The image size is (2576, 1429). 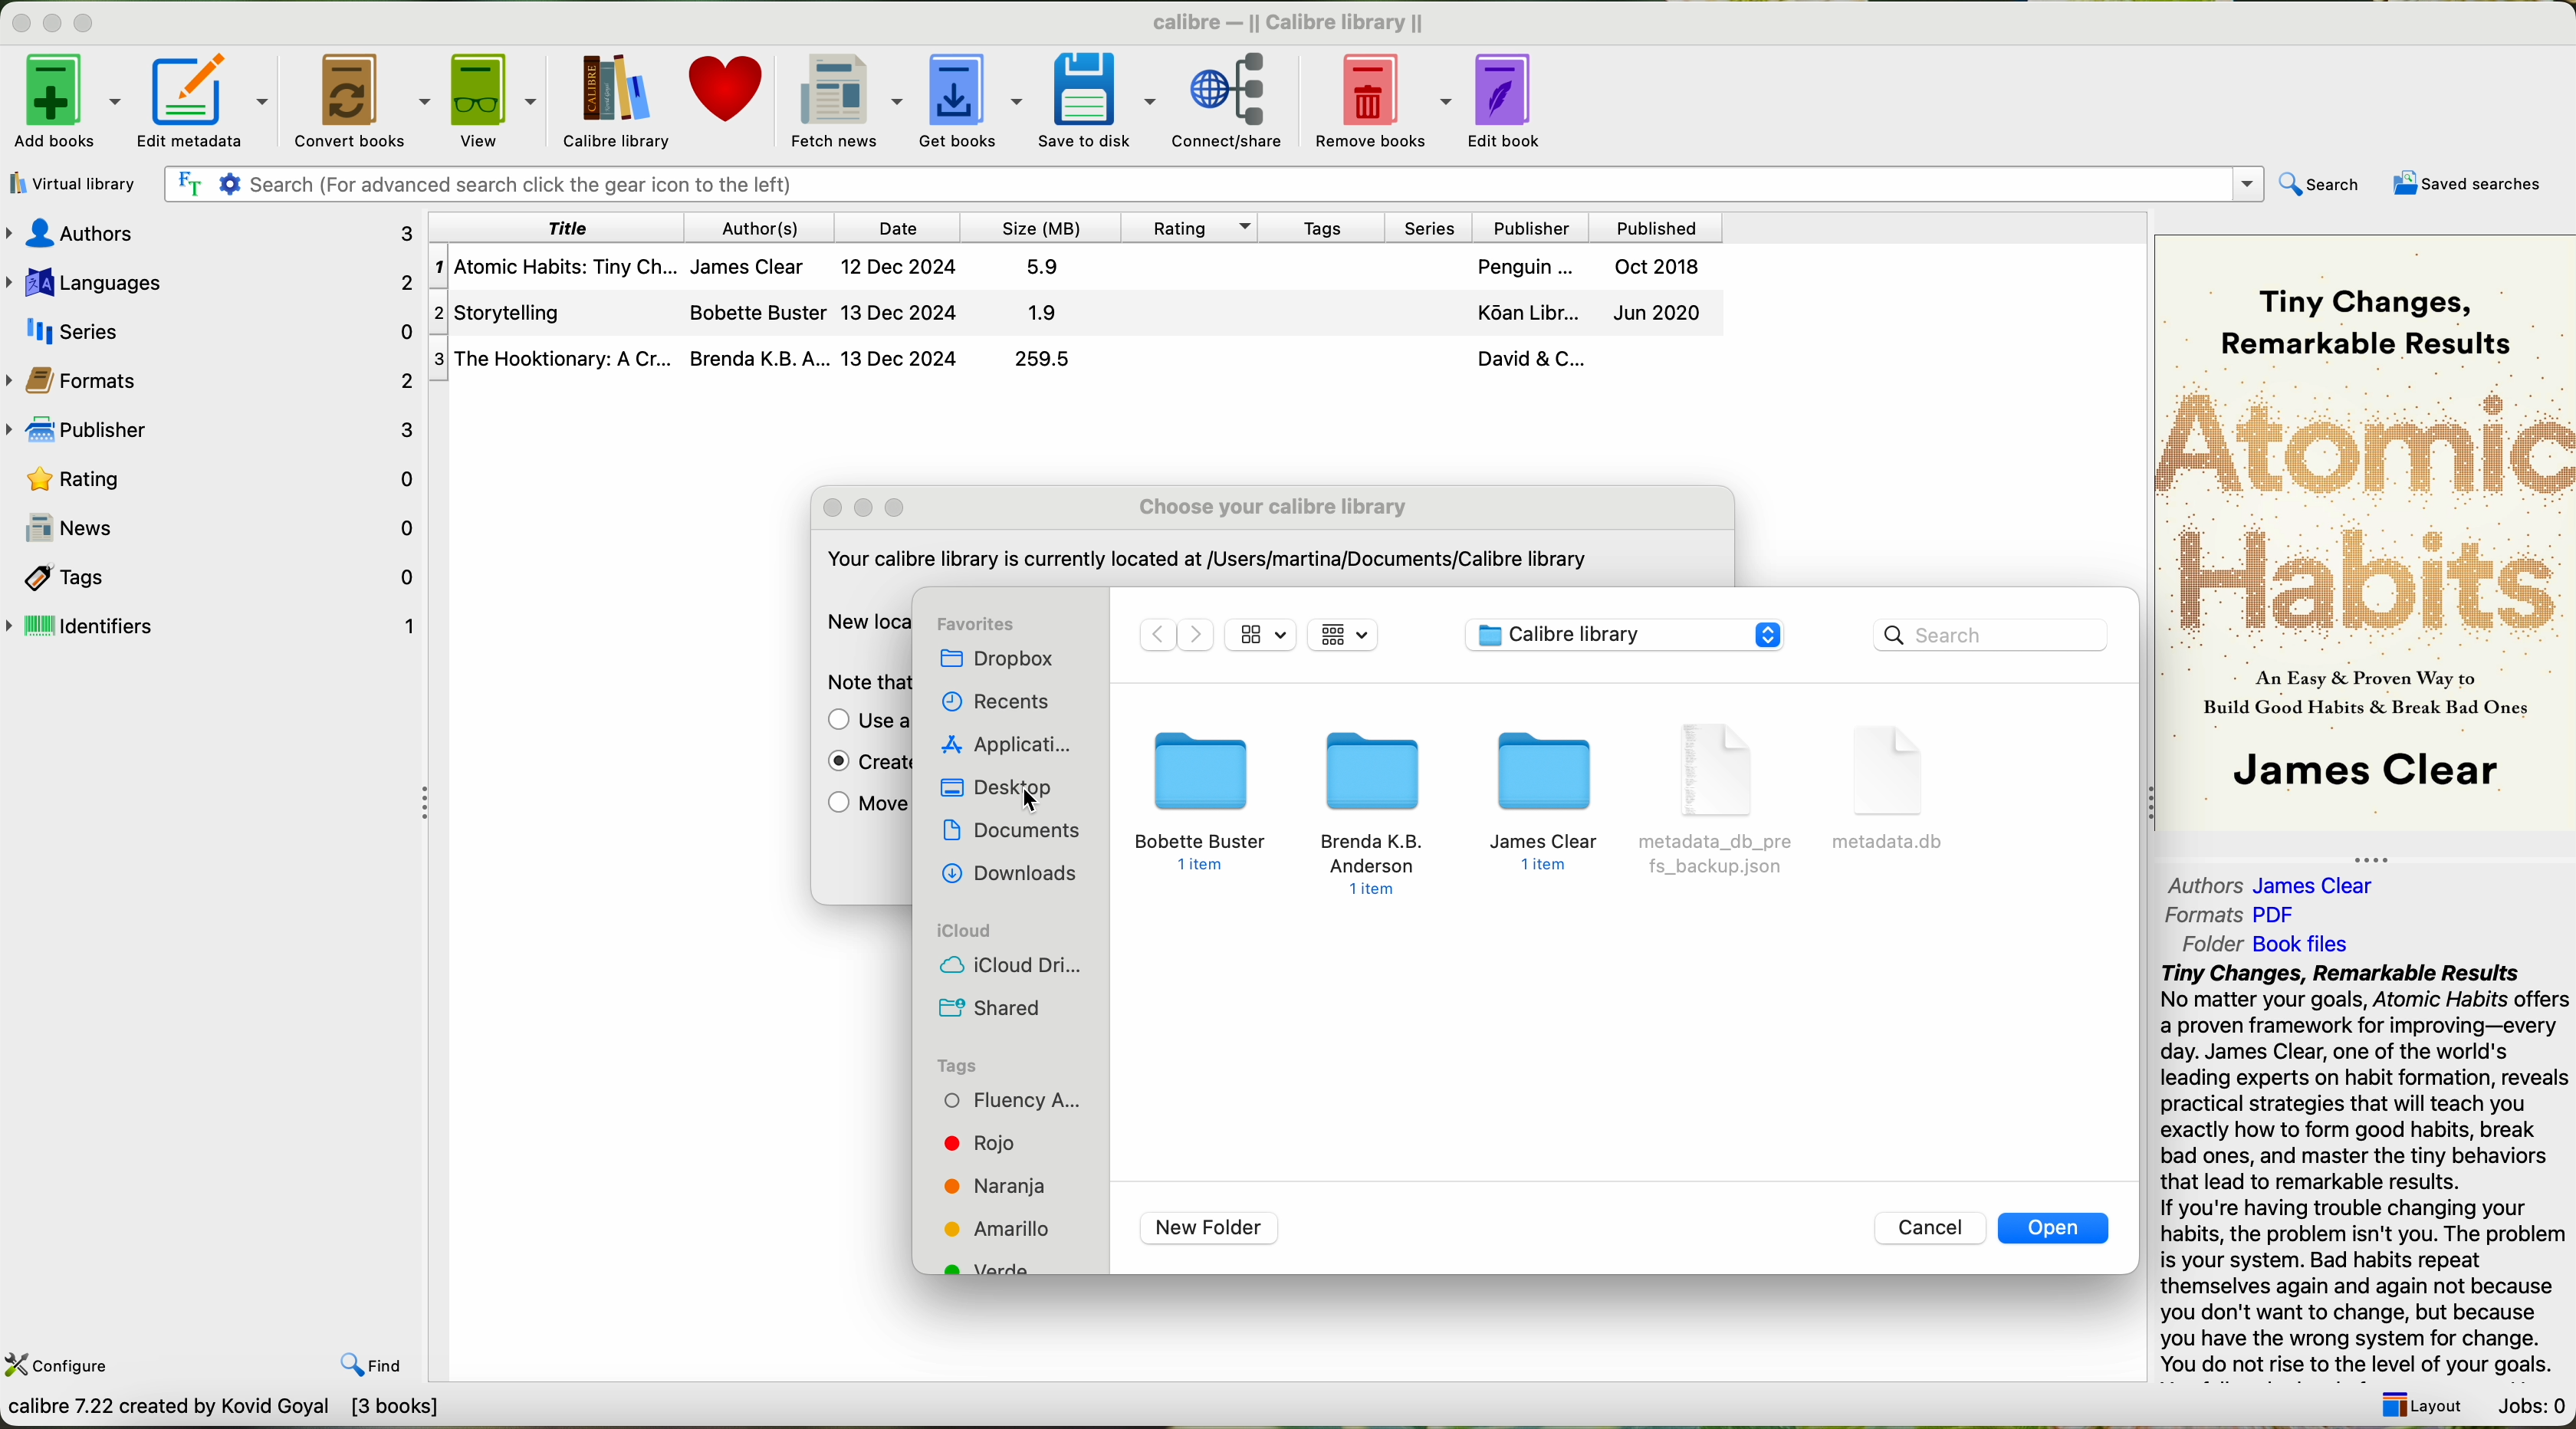 What do you see at coordinates (1017, 833) in the screenshot?
I see `documents` at bounding box center [1017, 833].